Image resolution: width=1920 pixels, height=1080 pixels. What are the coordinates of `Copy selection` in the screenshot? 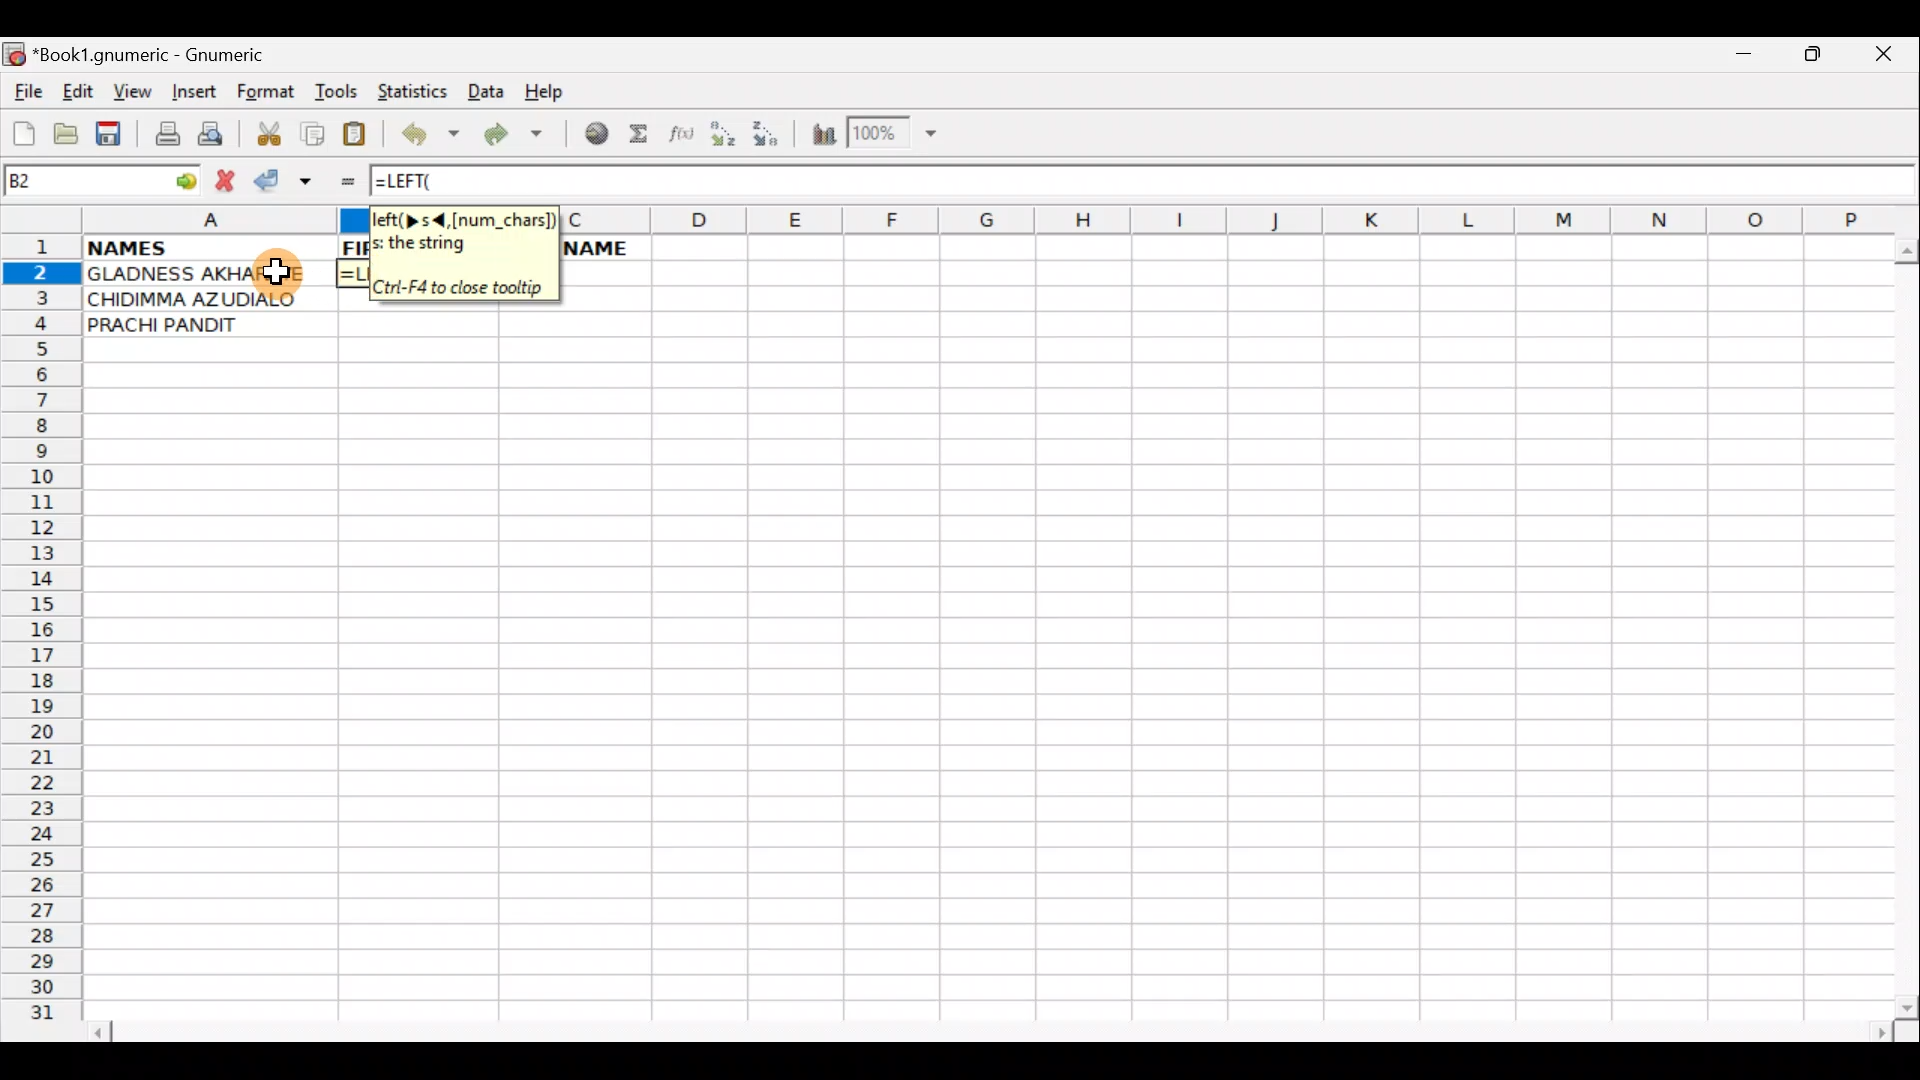 It's located at (314, 133).